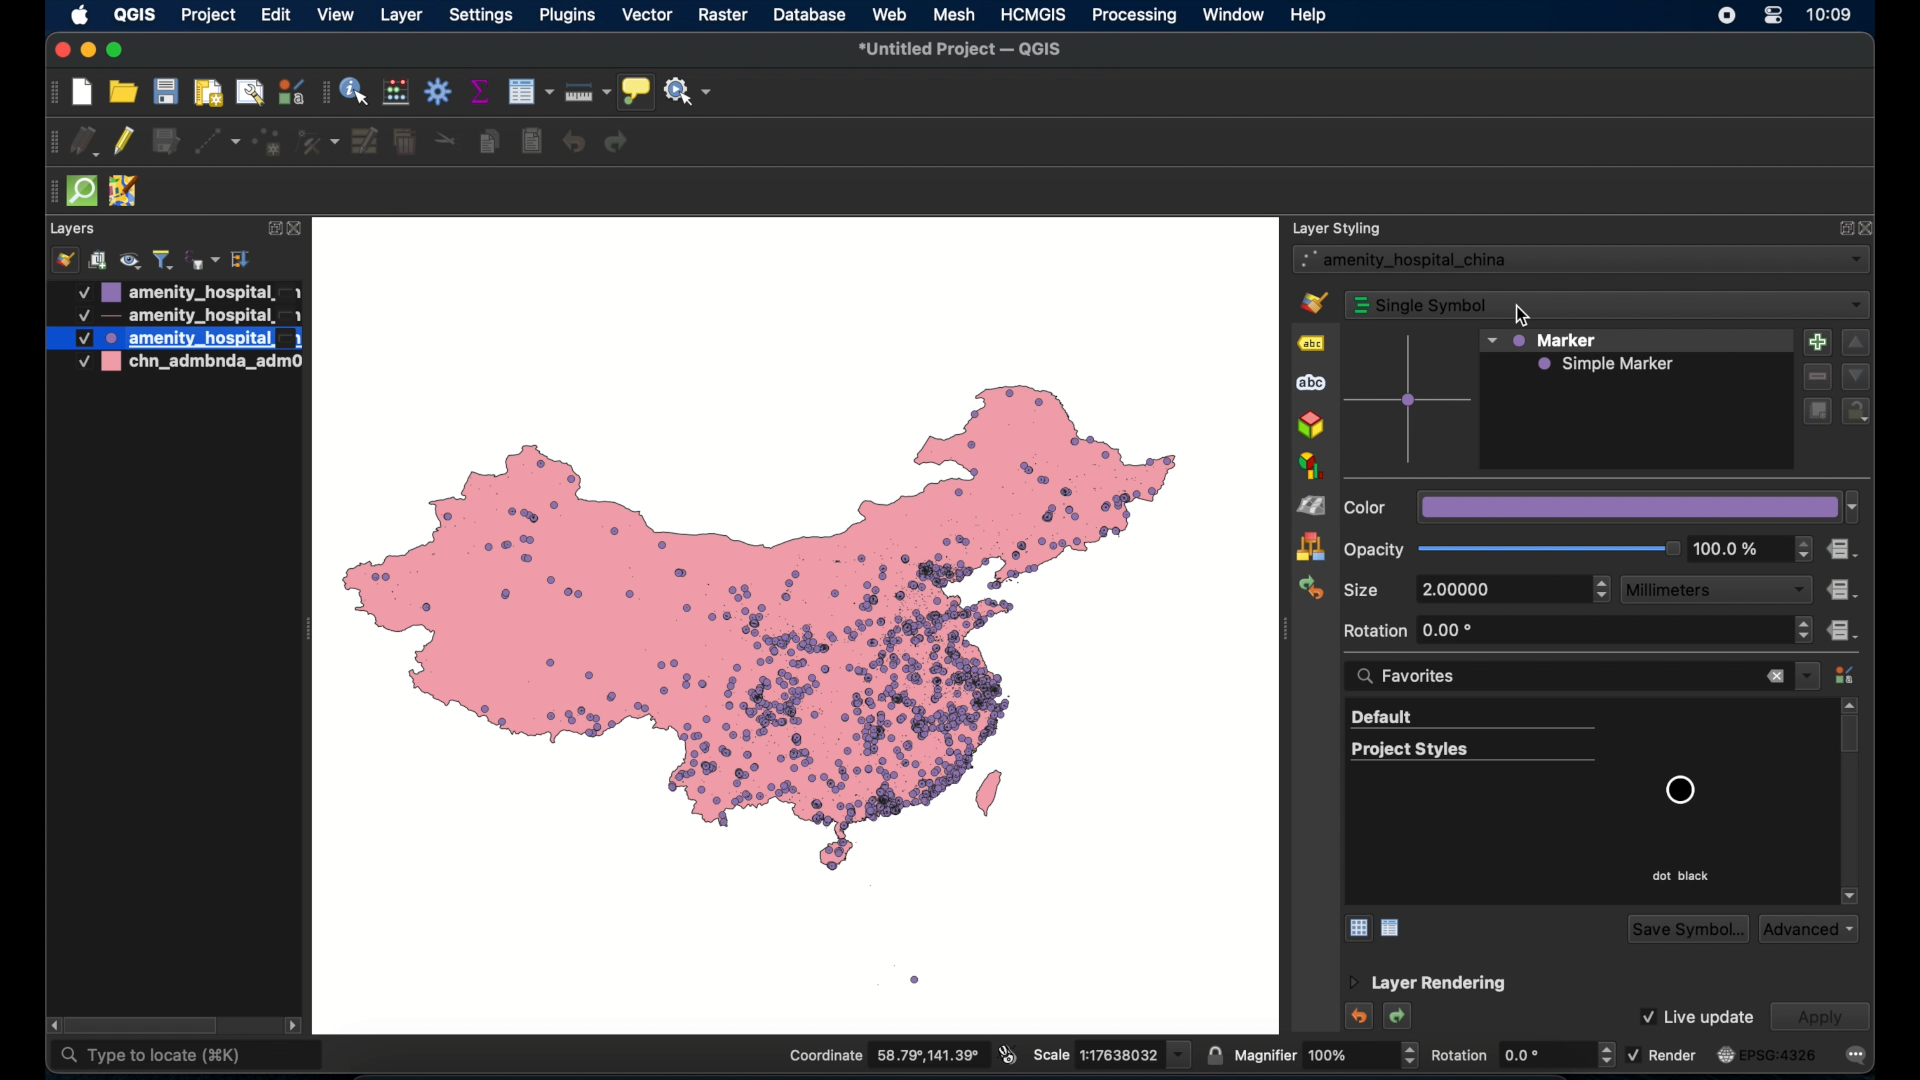 This screenshot has height=1080, width=1920. What do you see at coordinates (1311, 345) in the screenshot?
I see `abels` at bounding box center [1311, 345].